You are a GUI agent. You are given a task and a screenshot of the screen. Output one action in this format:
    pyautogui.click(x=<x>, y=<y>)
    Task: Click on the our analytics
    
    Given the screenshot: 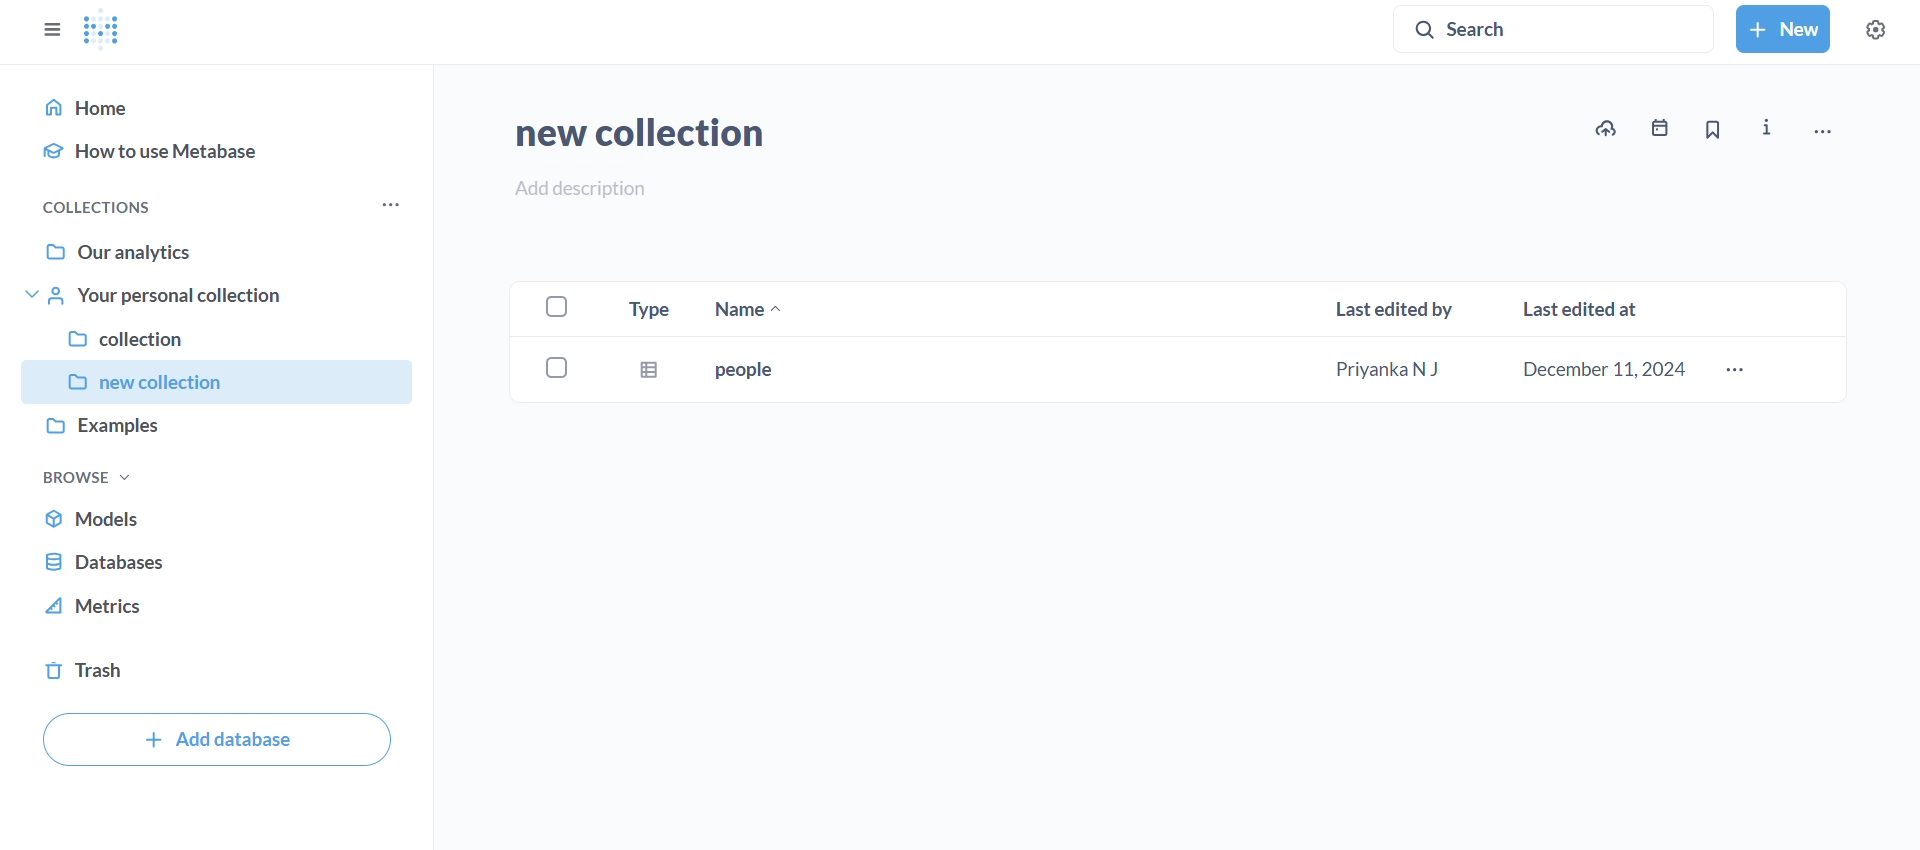 What is the action you would take?
    pyautogui.click(x=222, y=247)
    